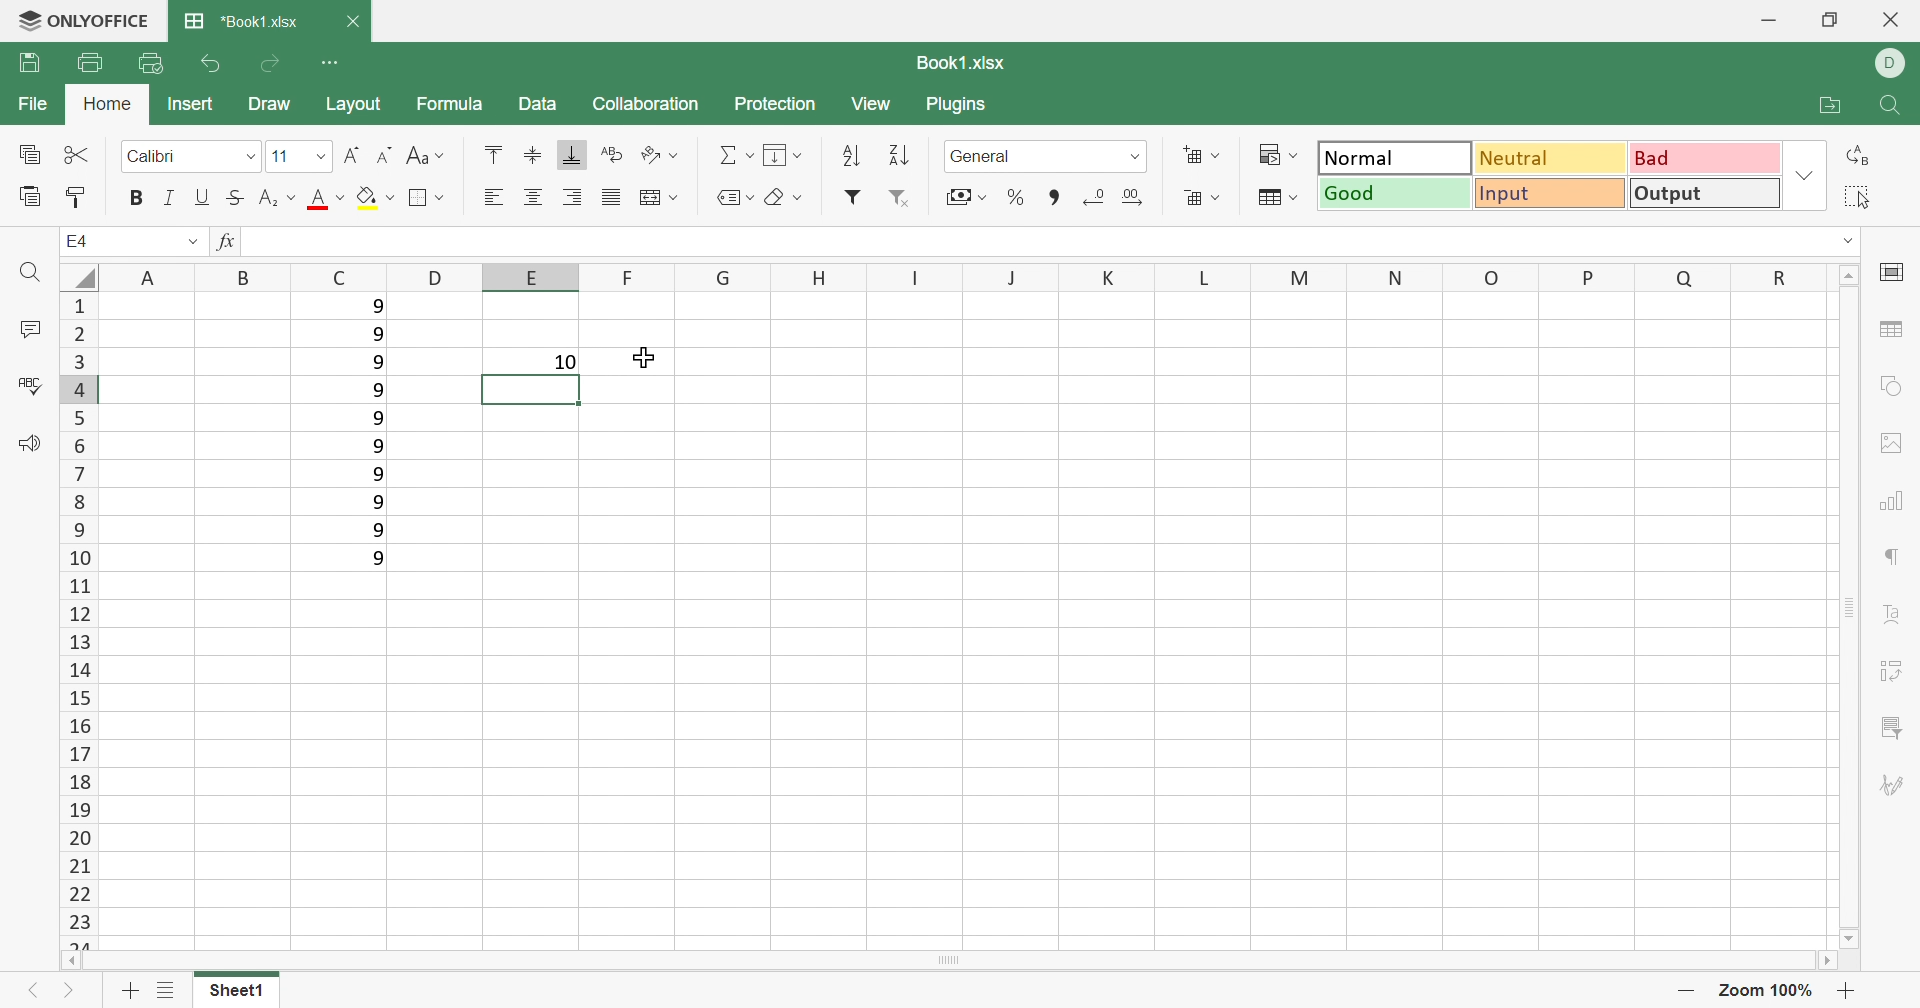 This screenshot has height=1008, width=1920. I want to click on fx, so click(231, 240).